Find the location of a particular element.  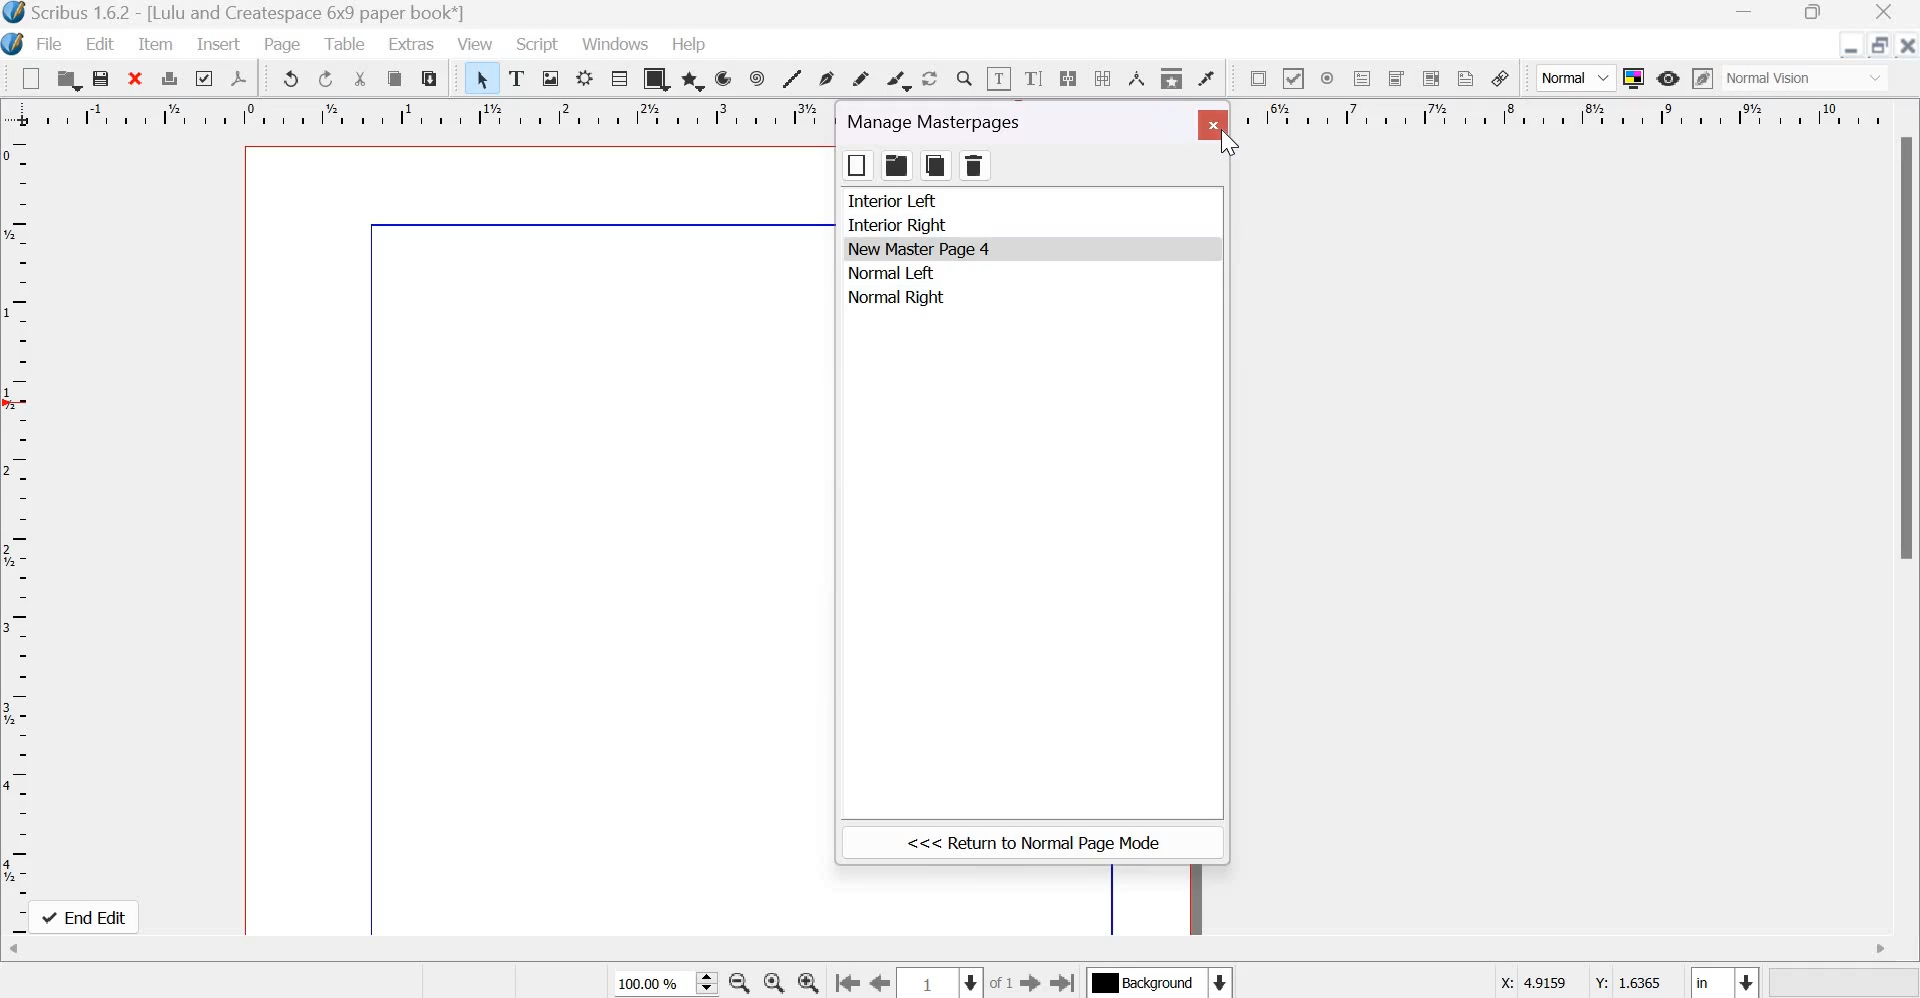

Select the current unit is located at coordinates (1725, 982).